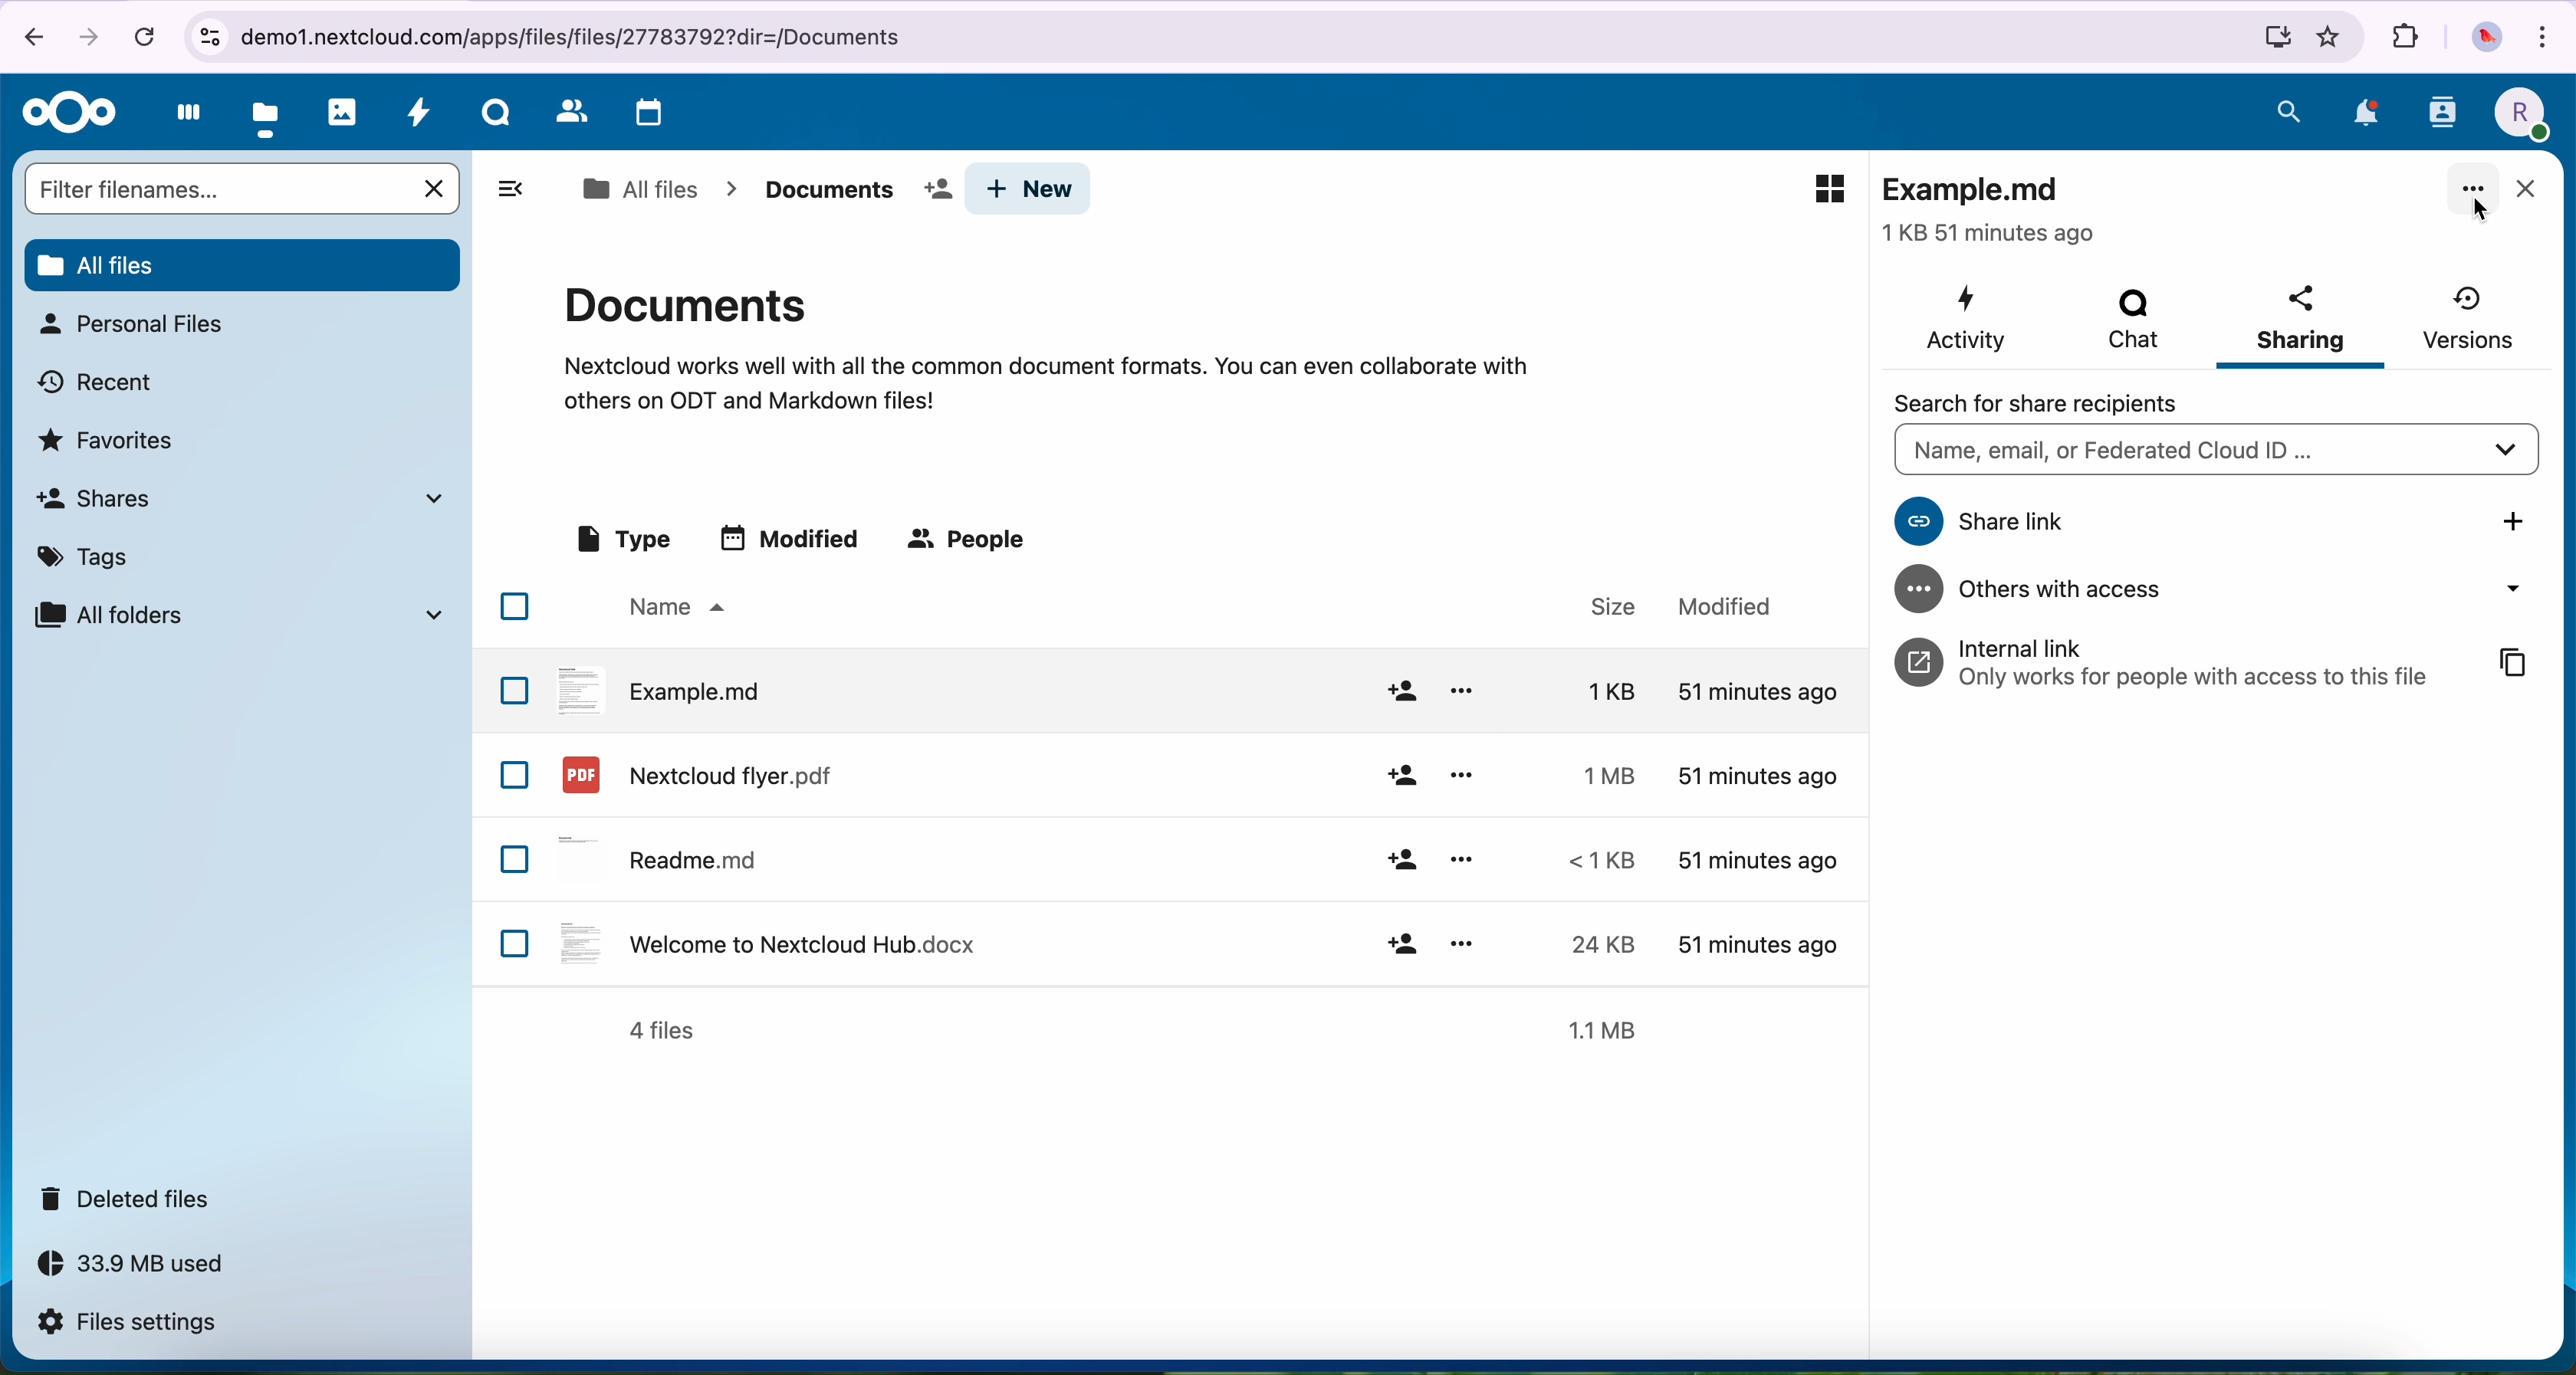 This screenshot has height=1375, width=2576. What do you see at coordinates (2518, 114) in the screenshot?
I see `profile` at bounding box center [2518, 114].